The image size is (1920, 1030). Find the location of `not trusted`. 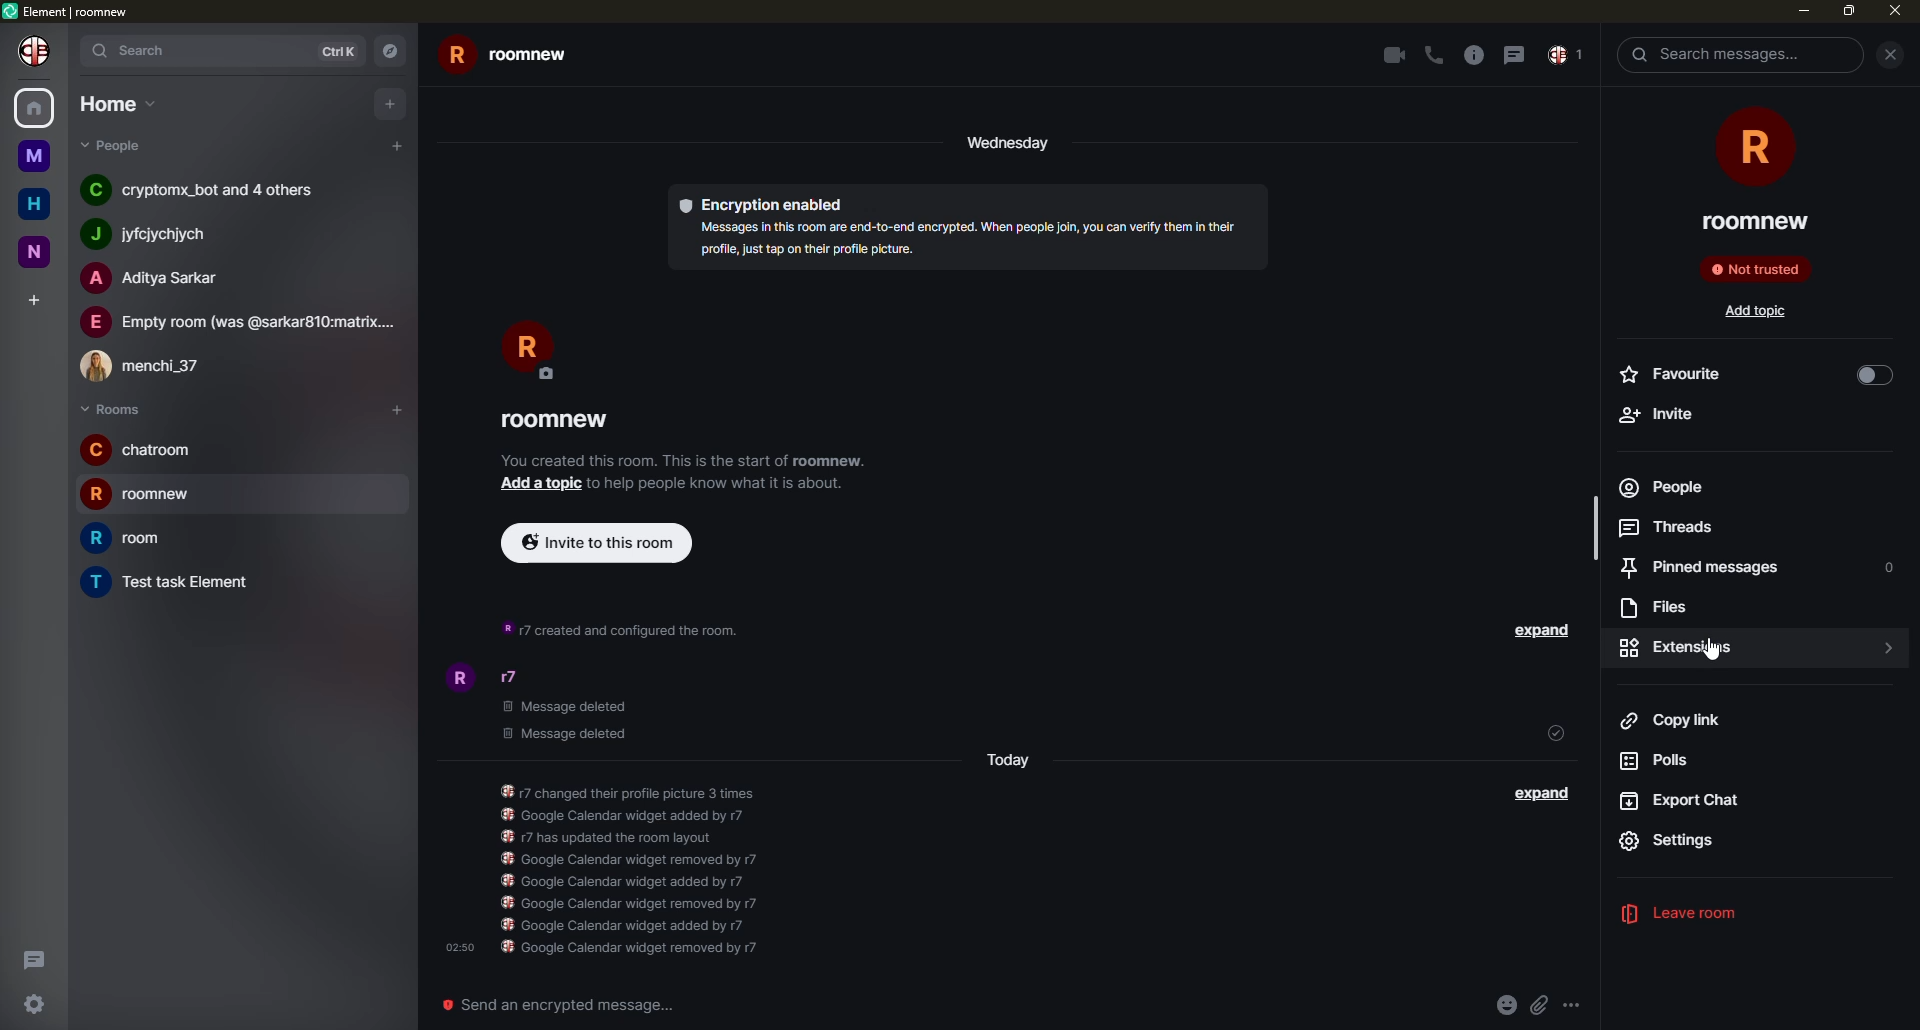

not trusted is located at coordinates (1752, 271).